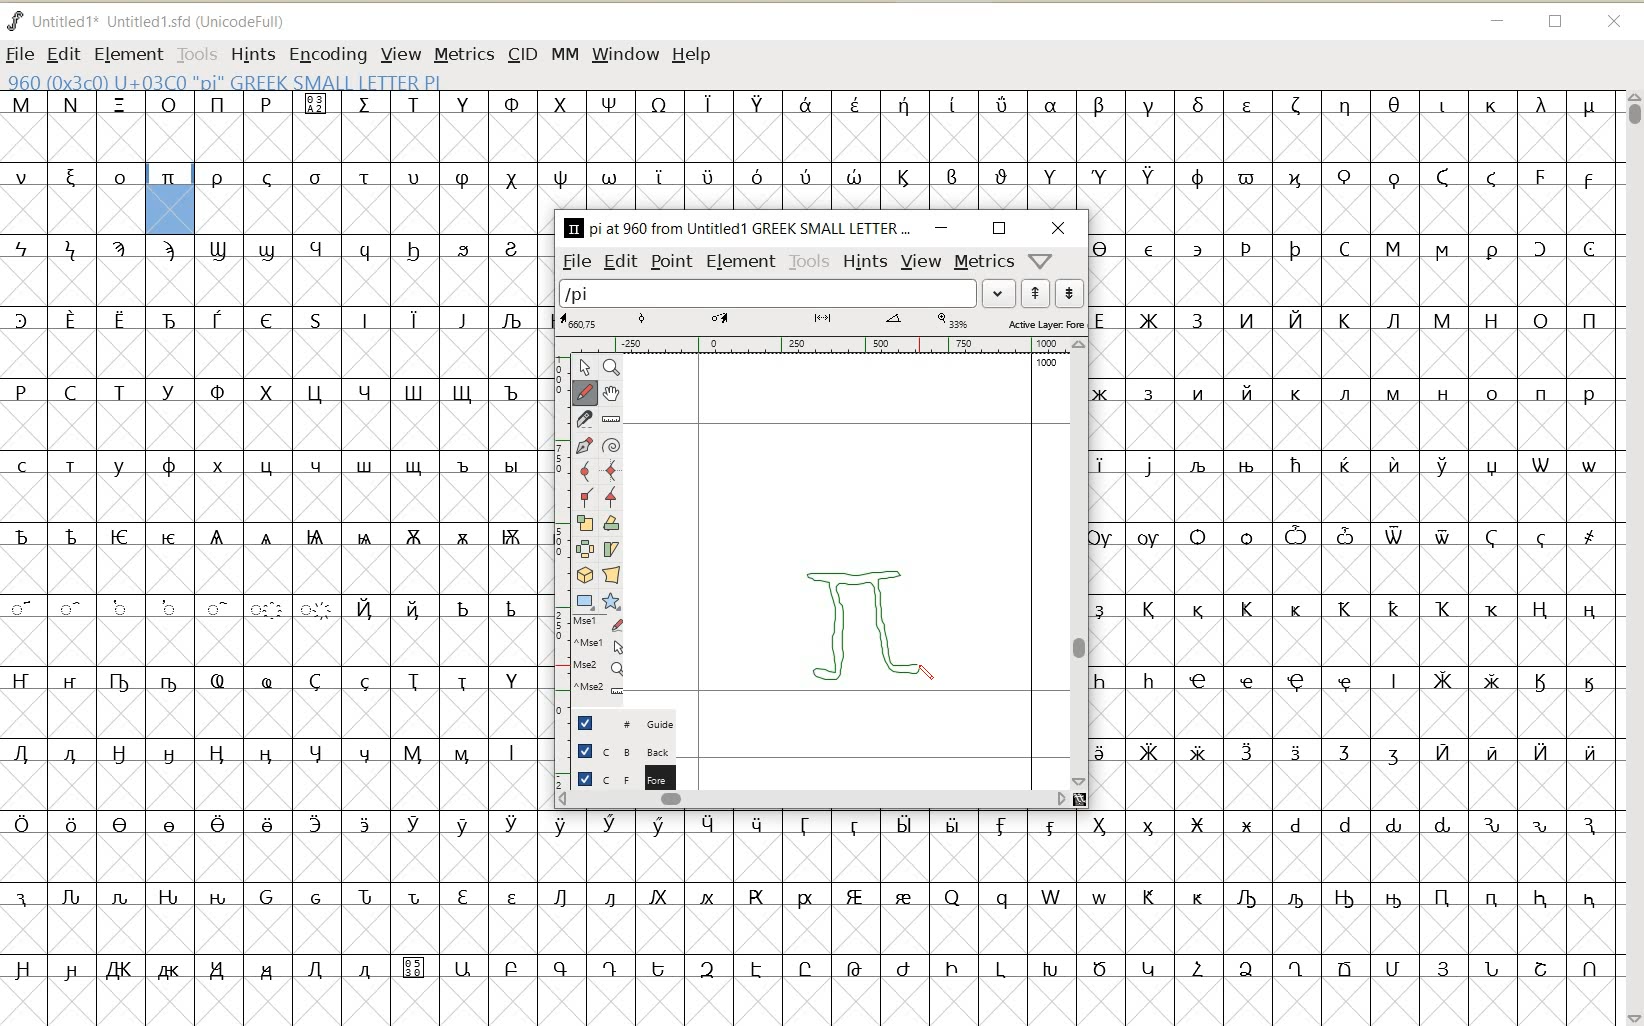 The height and width of the screenshot is (1026, 1644). I want to click on HINTS, so click(865, 262).